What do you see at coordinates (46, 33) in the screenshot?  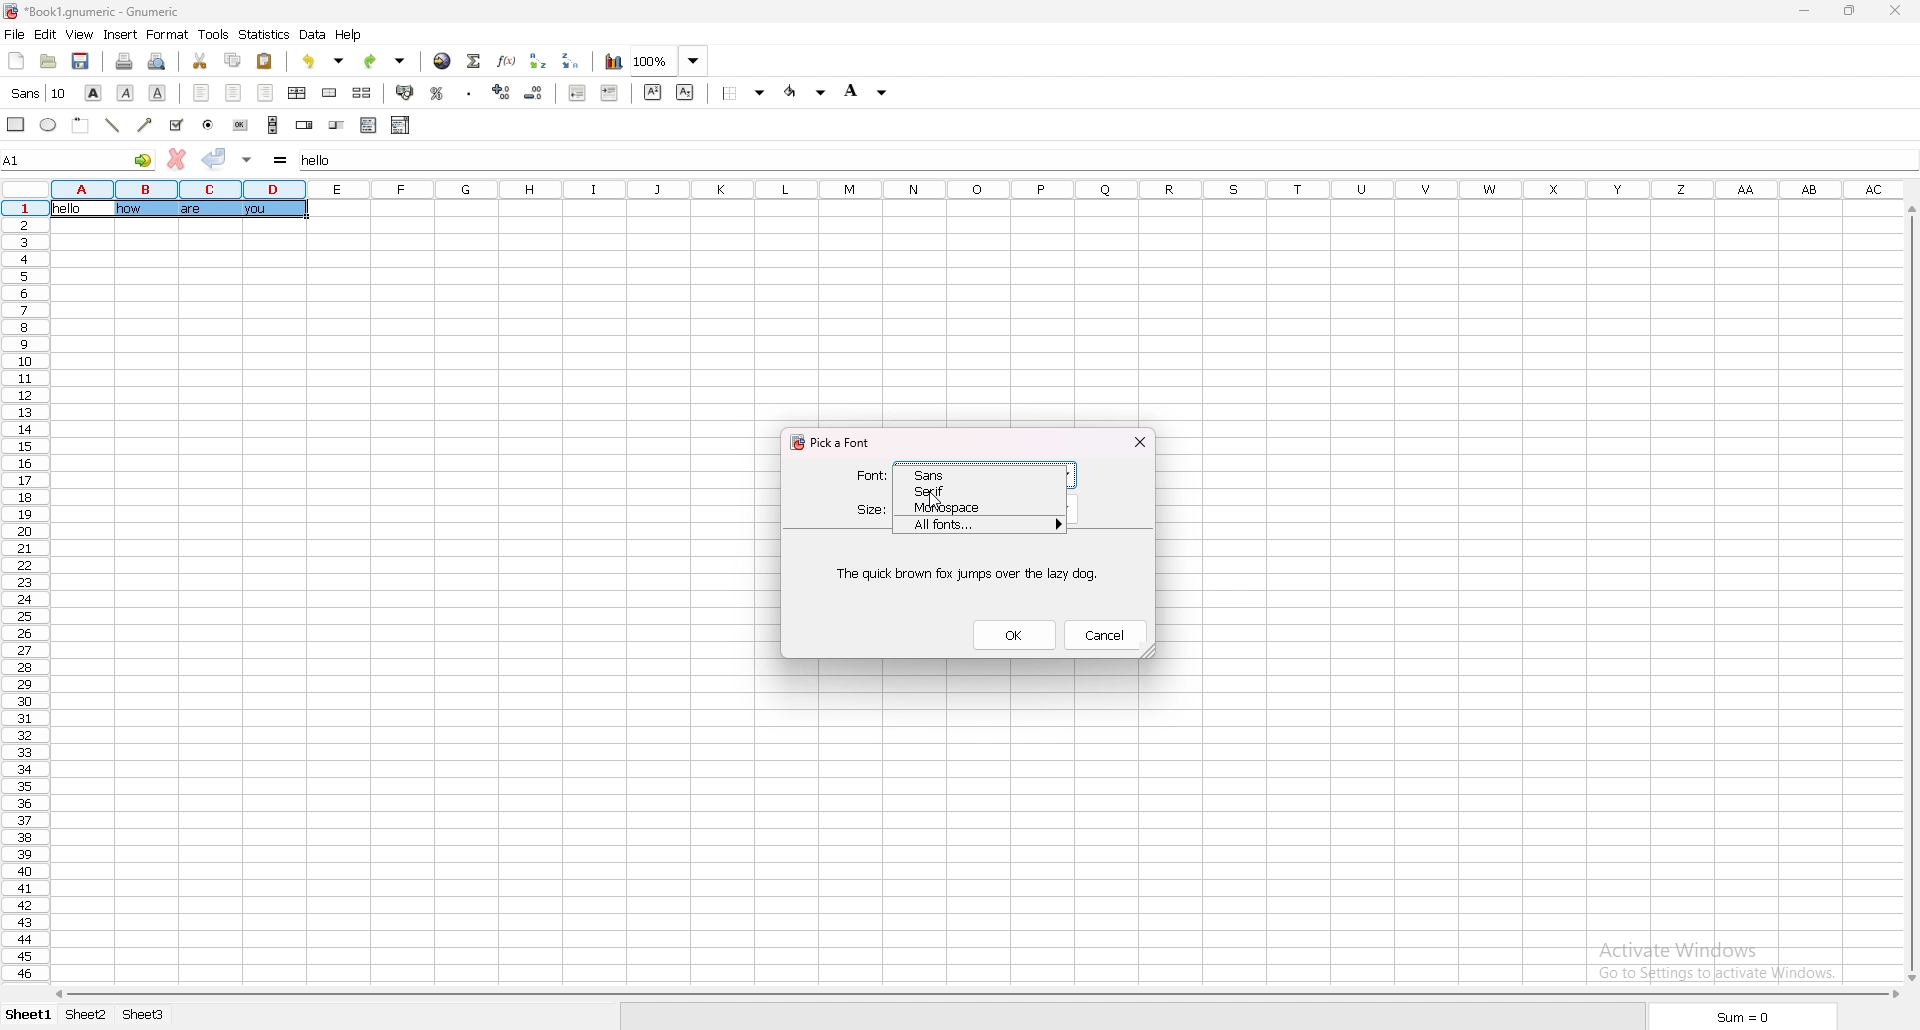 I see `edit` at bounding box center [46, 33].